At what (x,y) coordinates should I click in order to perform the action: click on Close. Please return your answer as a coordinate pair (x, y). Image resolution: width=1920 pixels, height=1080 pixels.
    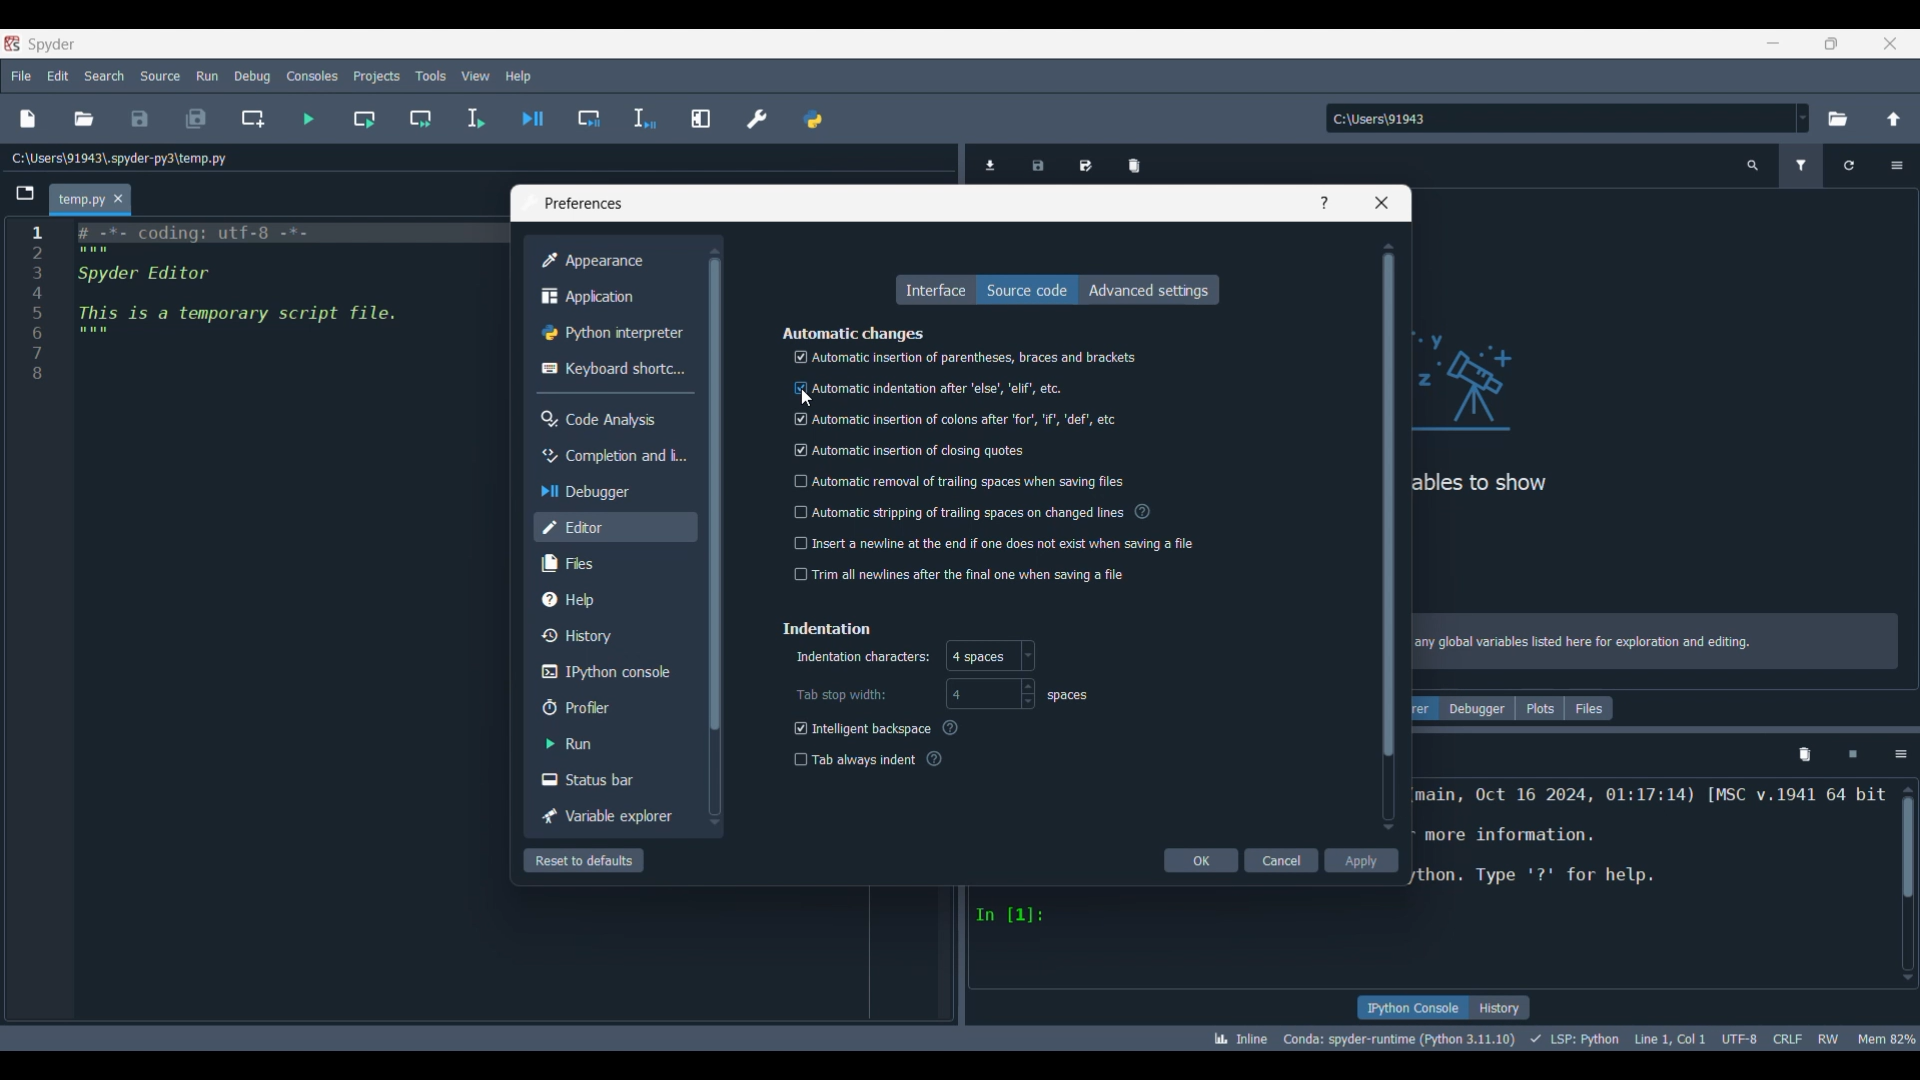
    Looking at the image, I should click on (118, 198).